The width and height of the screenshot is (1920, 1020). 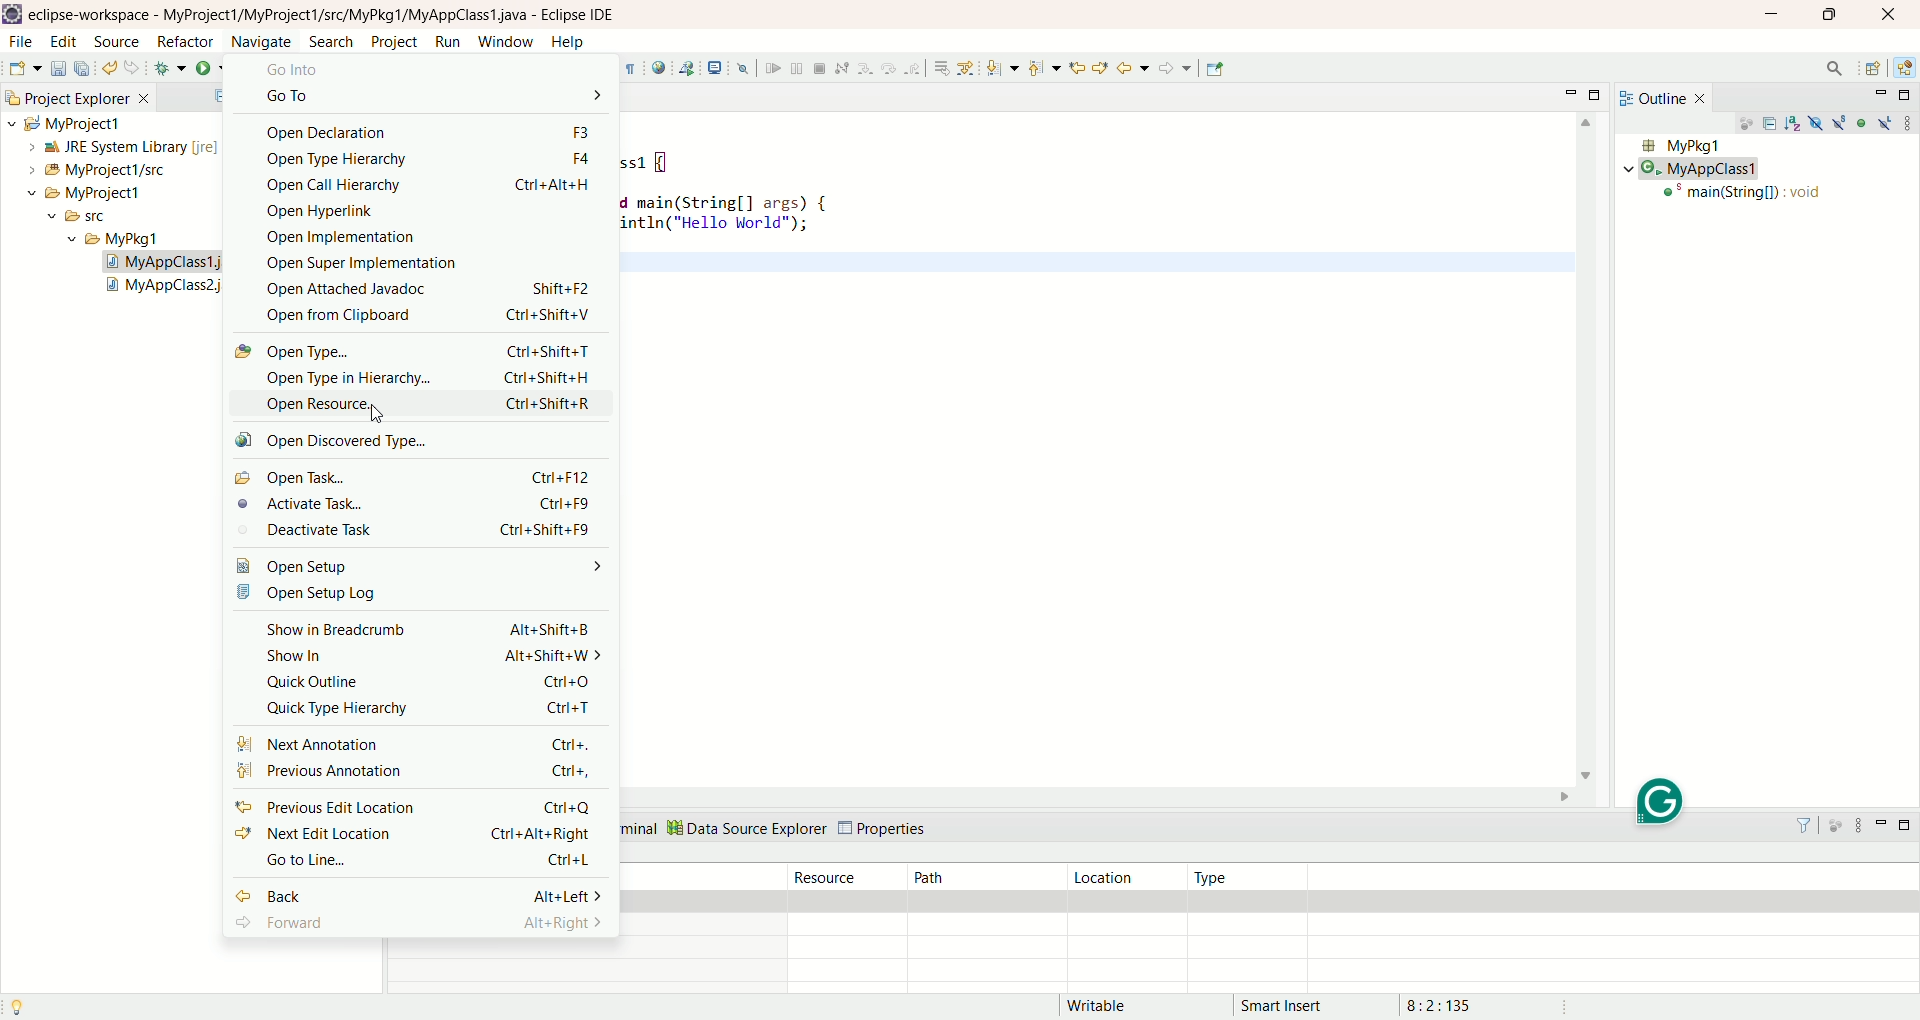 I want to click on undo, so click(x=112, y=69).